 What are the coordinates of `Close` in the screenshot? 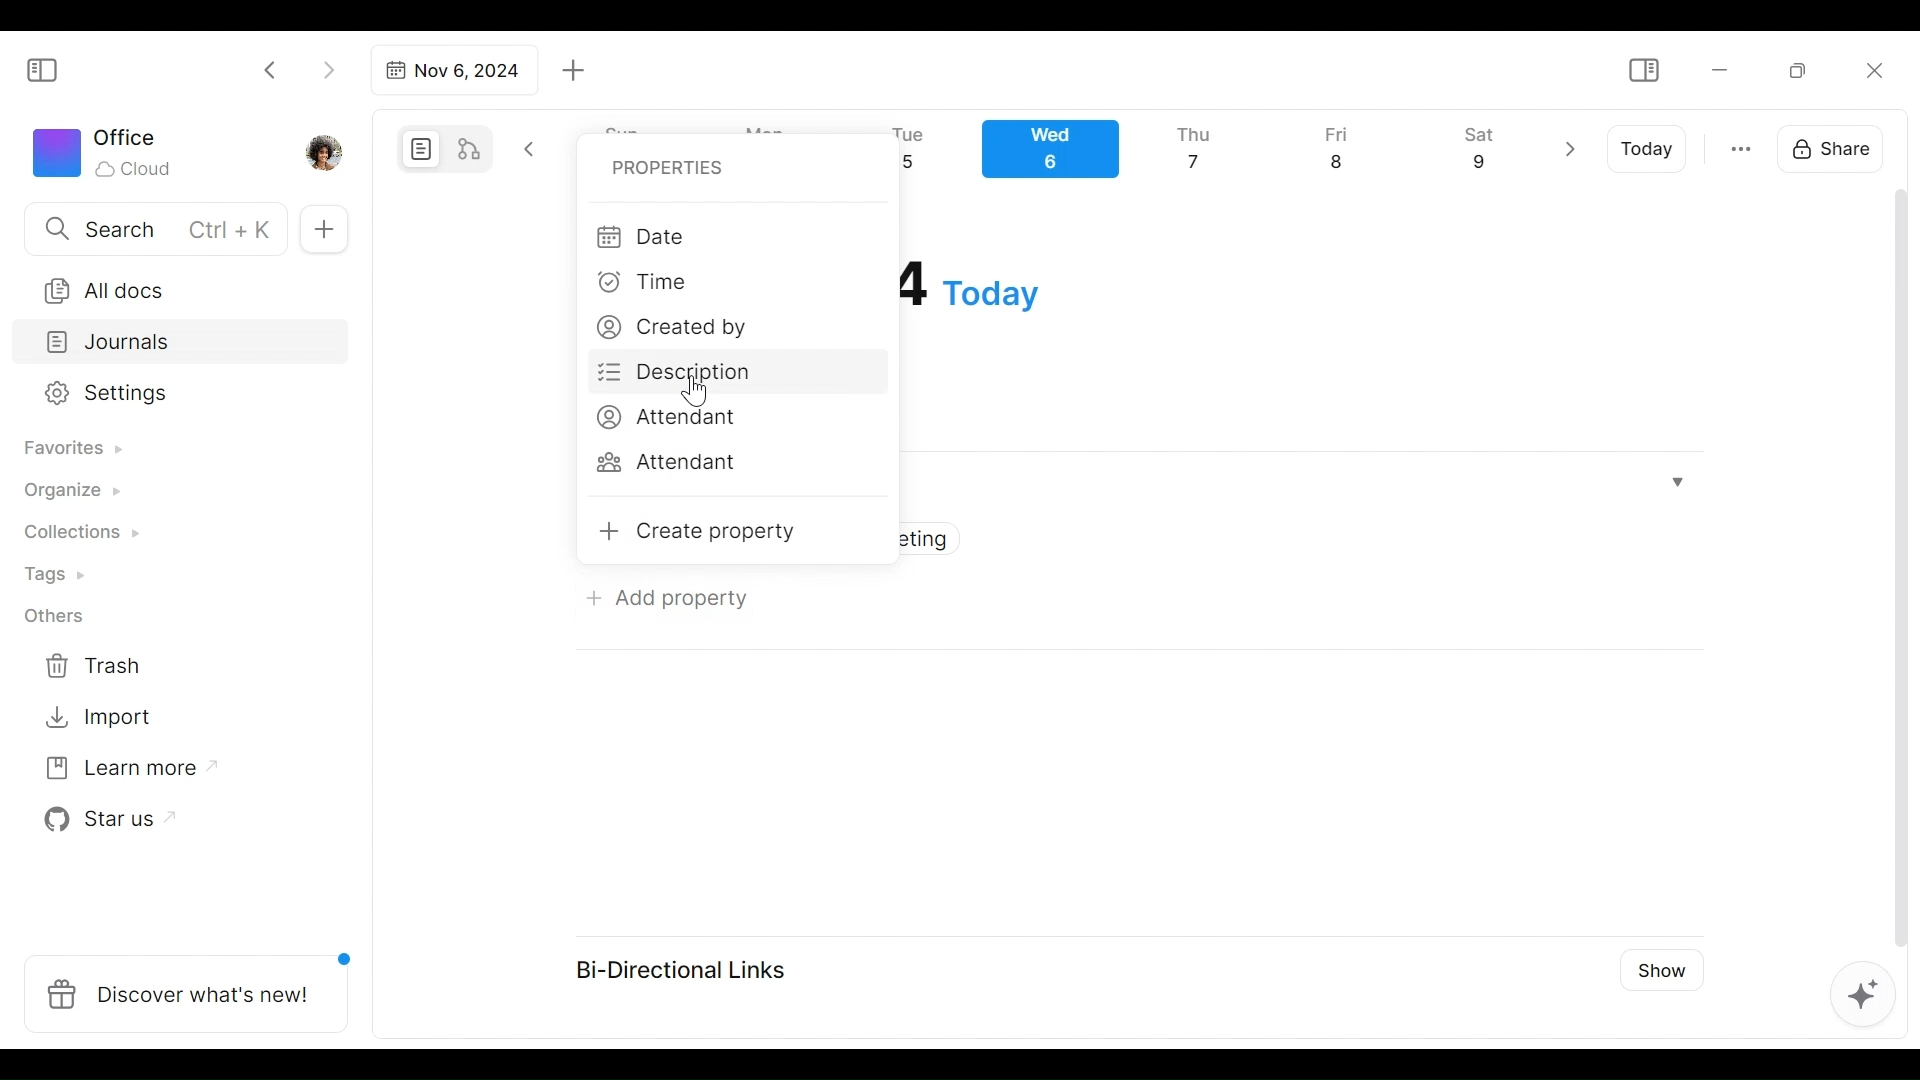 It's located at (1873, 70).